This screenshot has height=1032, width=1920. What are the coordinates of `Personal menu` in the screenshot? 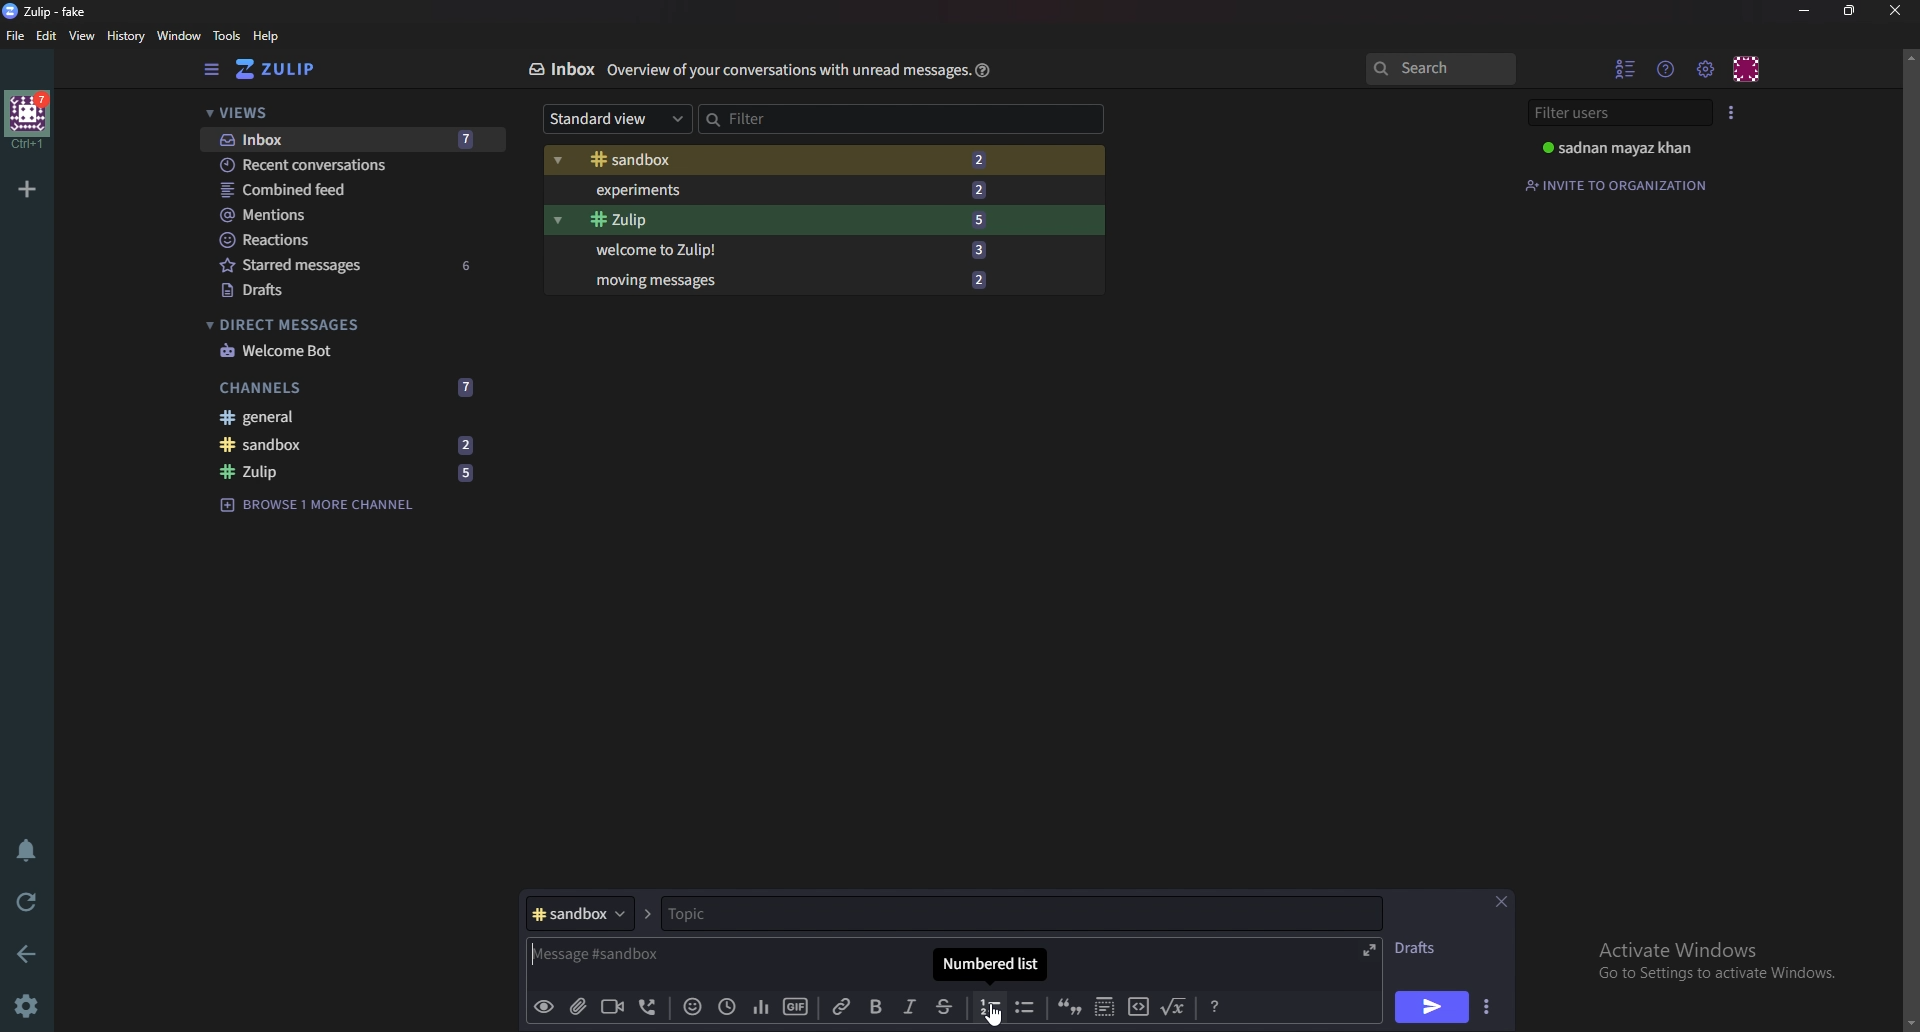 It's located at (1748, 67).